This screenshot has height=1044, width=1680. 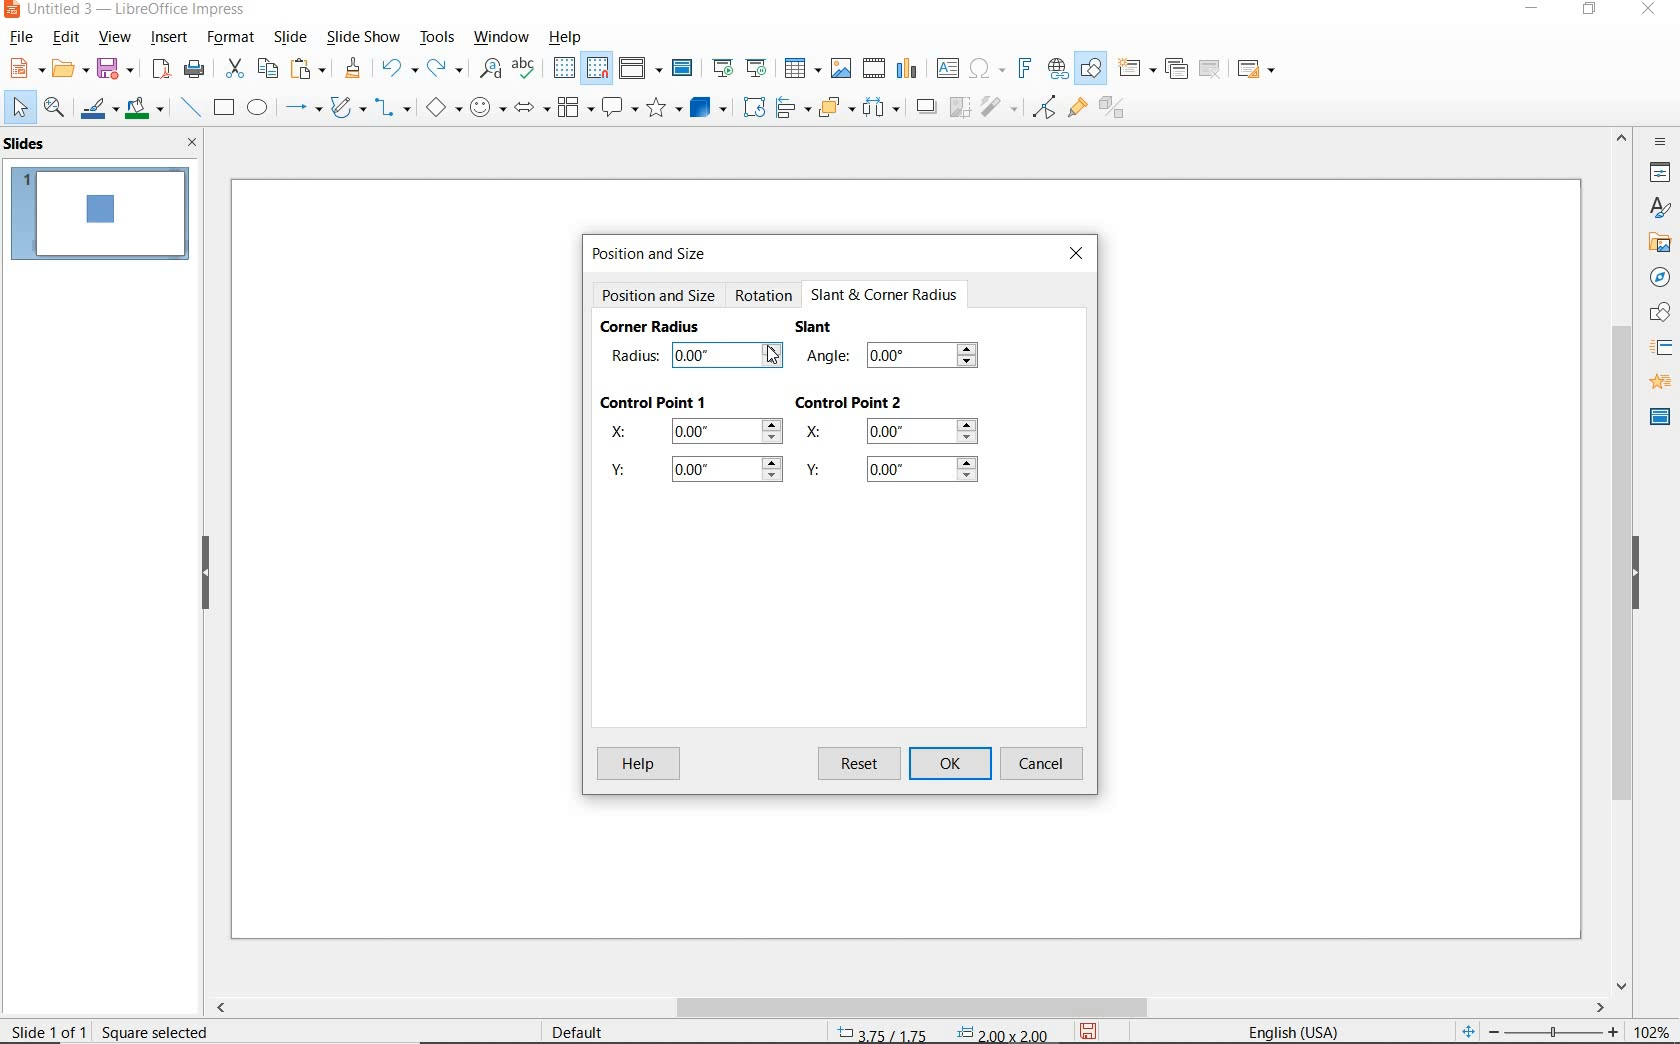 What do you see at coordinates (1657, 381) in the screenshot?
I see `animation` at bounding box center [1657, 381].